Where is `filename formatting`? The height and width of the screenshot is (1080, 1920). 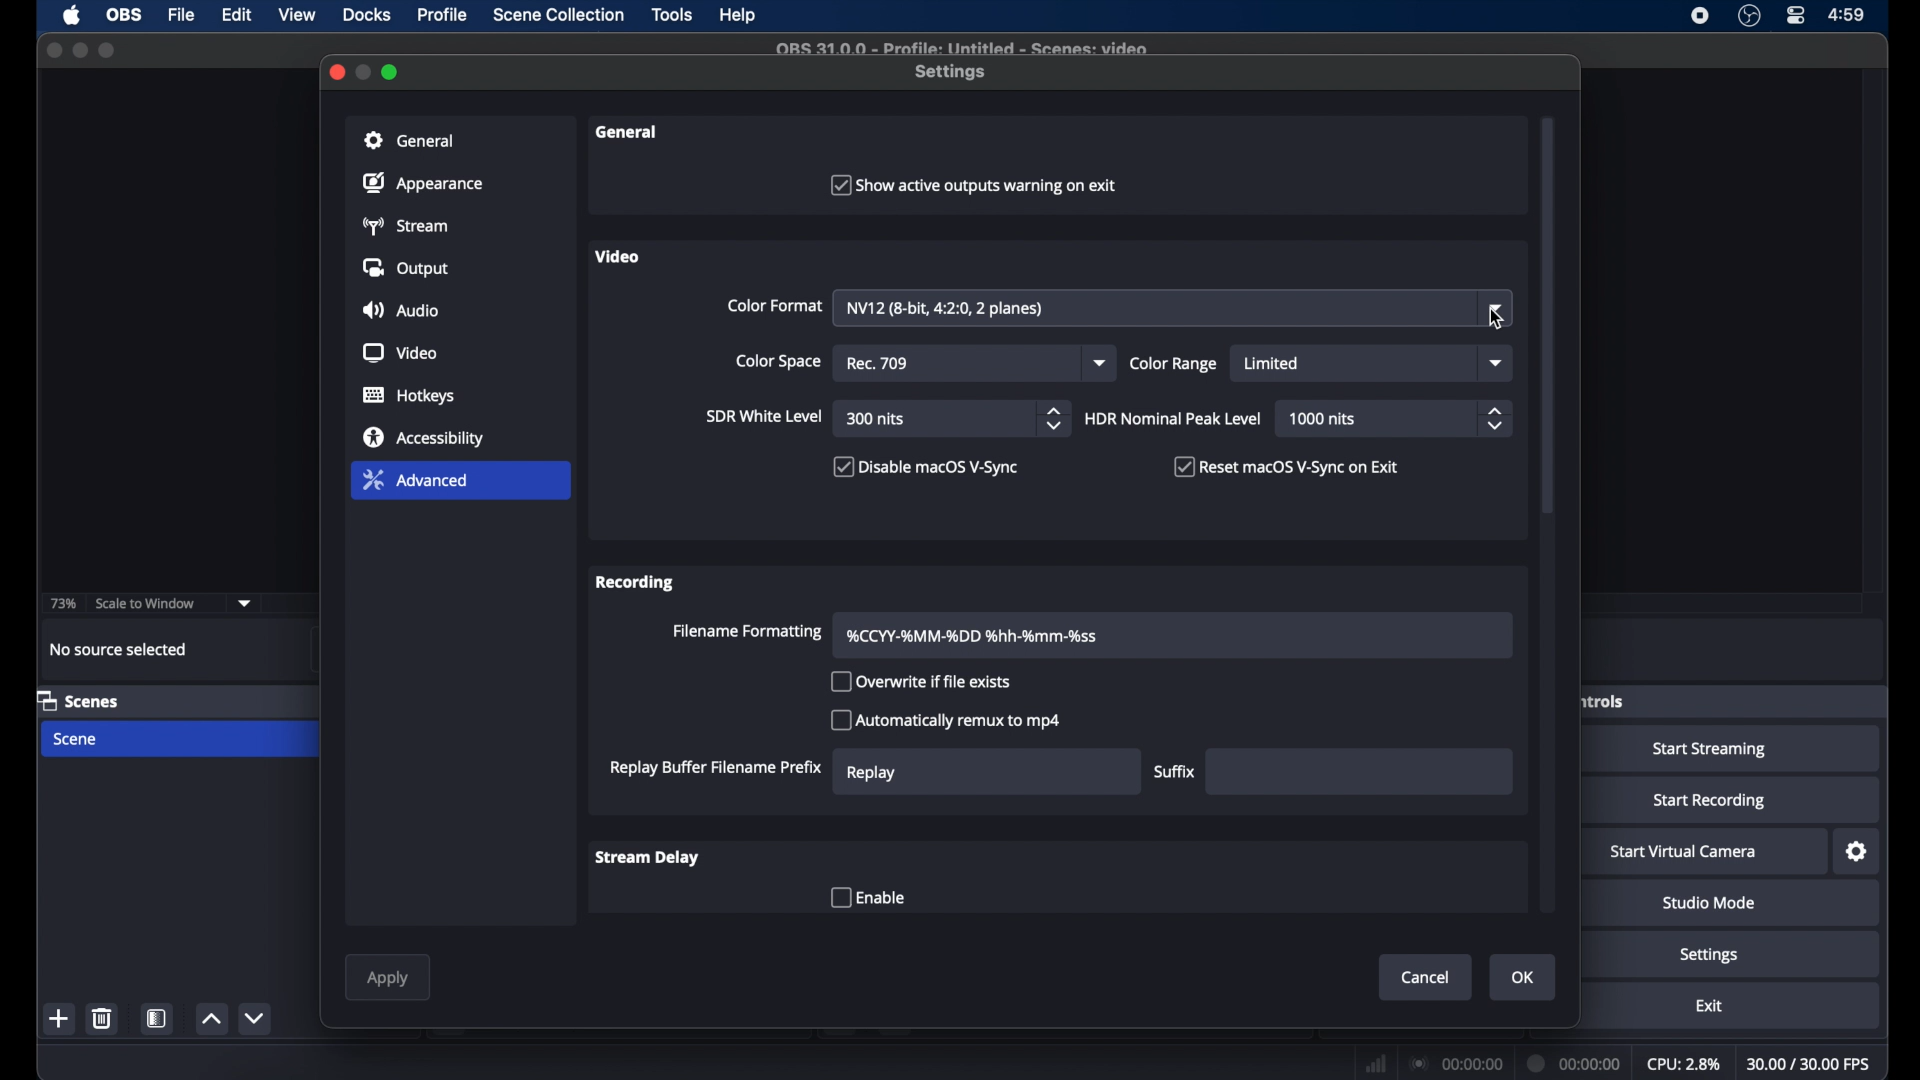 filename formatting is located at coordinates (748, 631).